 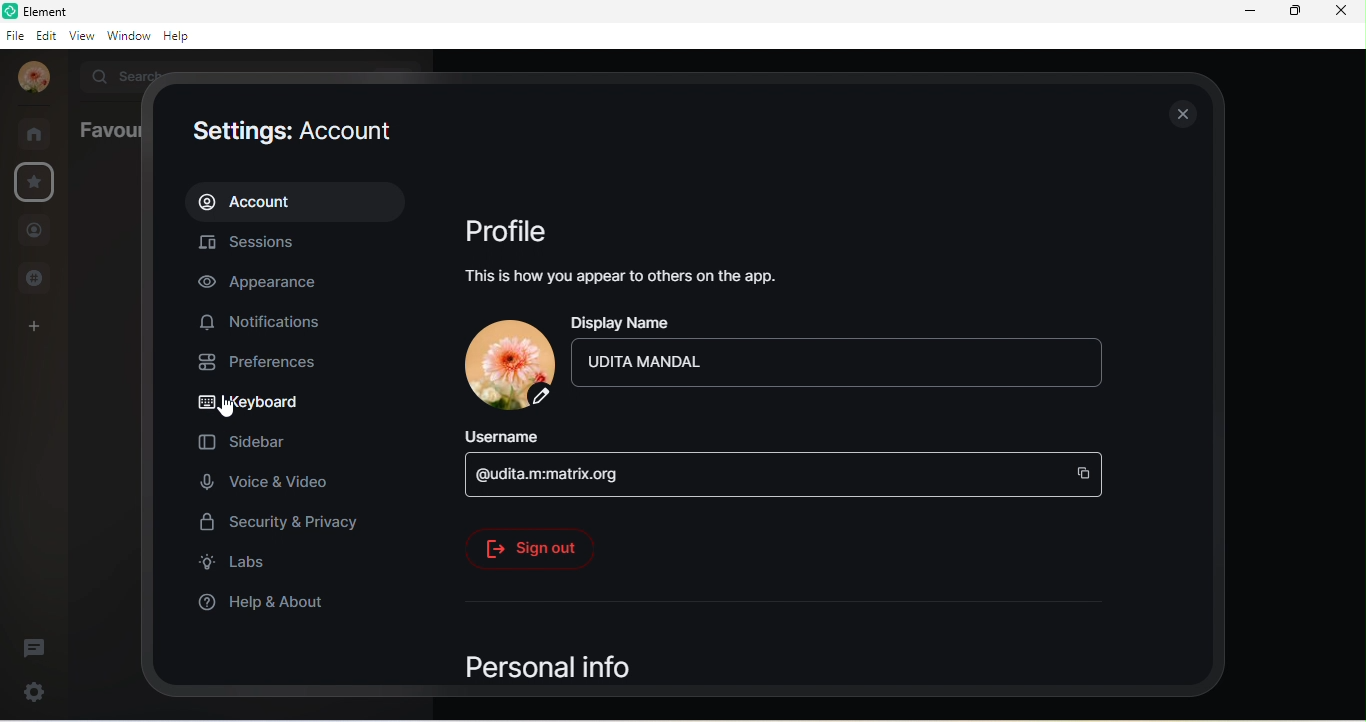 What do you see at coordinates (38, 228) in the screenshot?
I see `people` at bounding box center [38, 228].